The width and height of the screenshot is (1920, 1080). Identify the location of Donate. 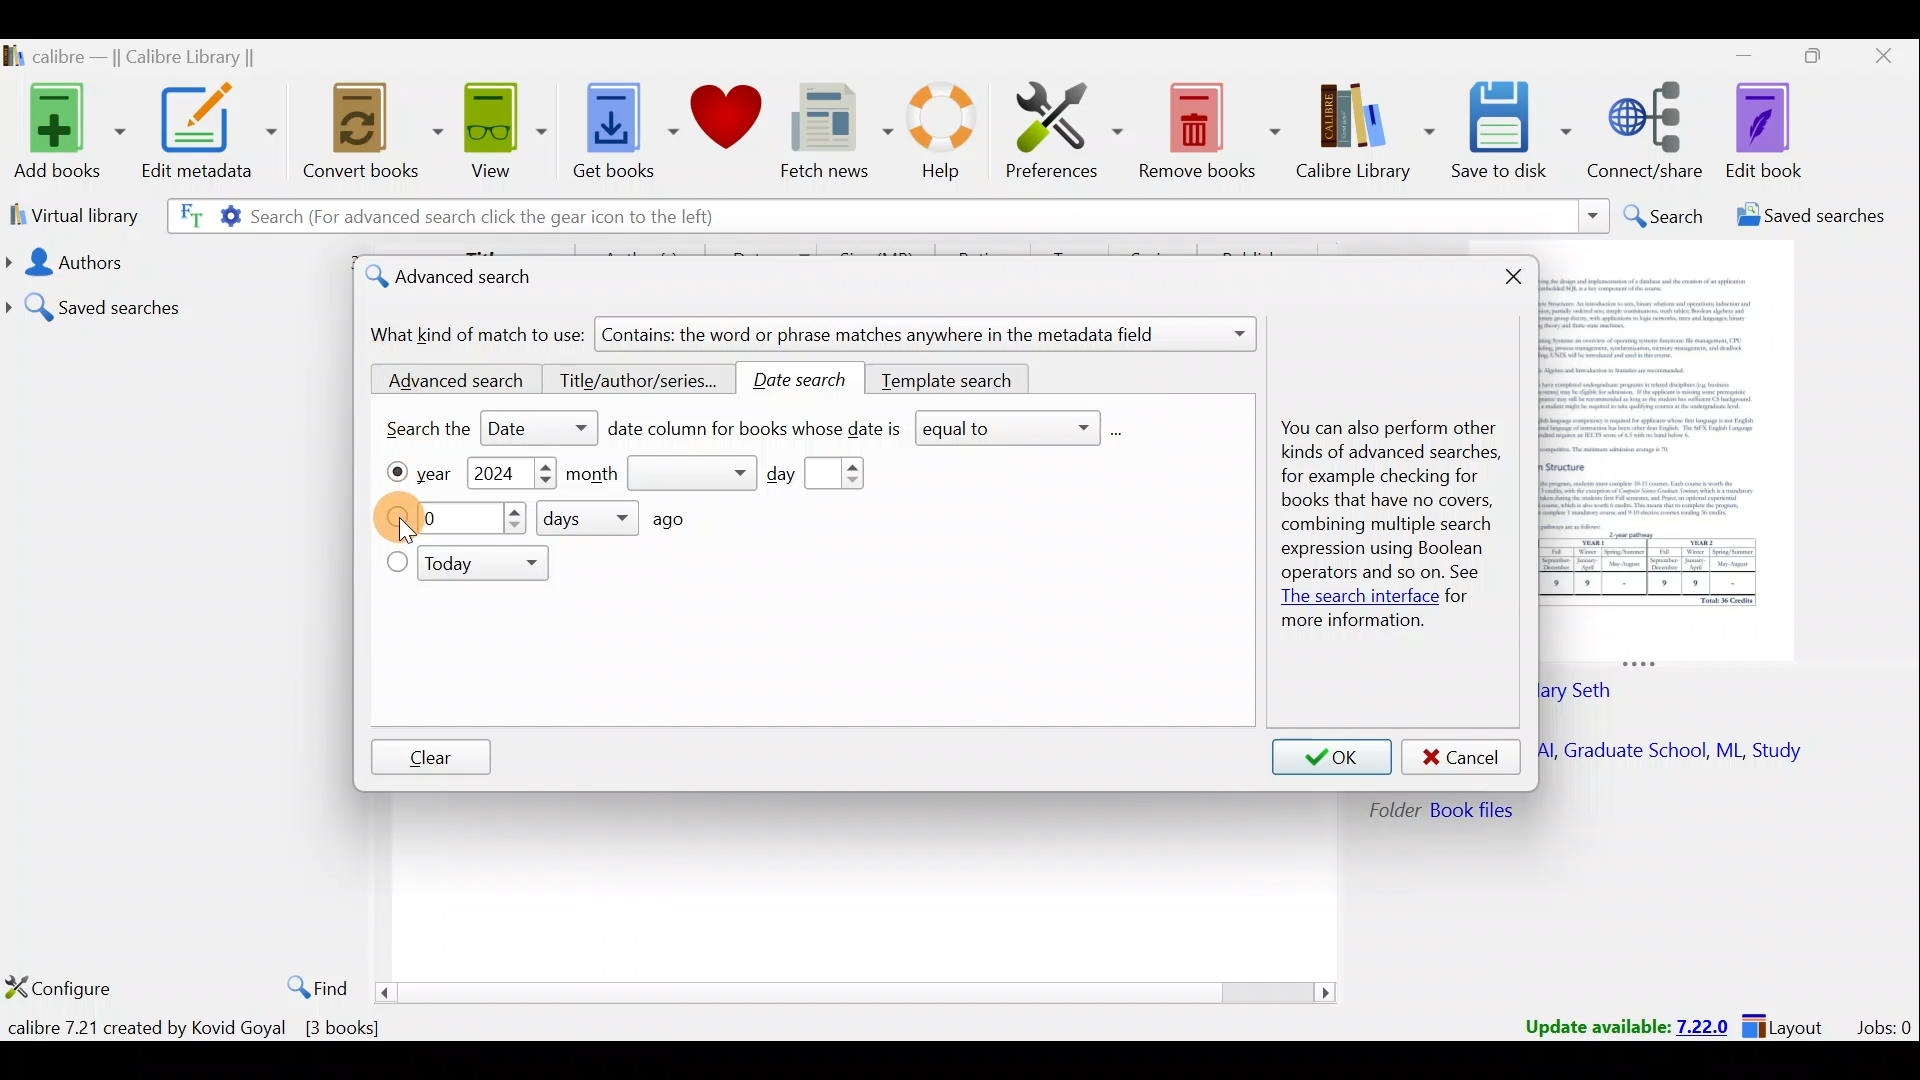
(725, 120).